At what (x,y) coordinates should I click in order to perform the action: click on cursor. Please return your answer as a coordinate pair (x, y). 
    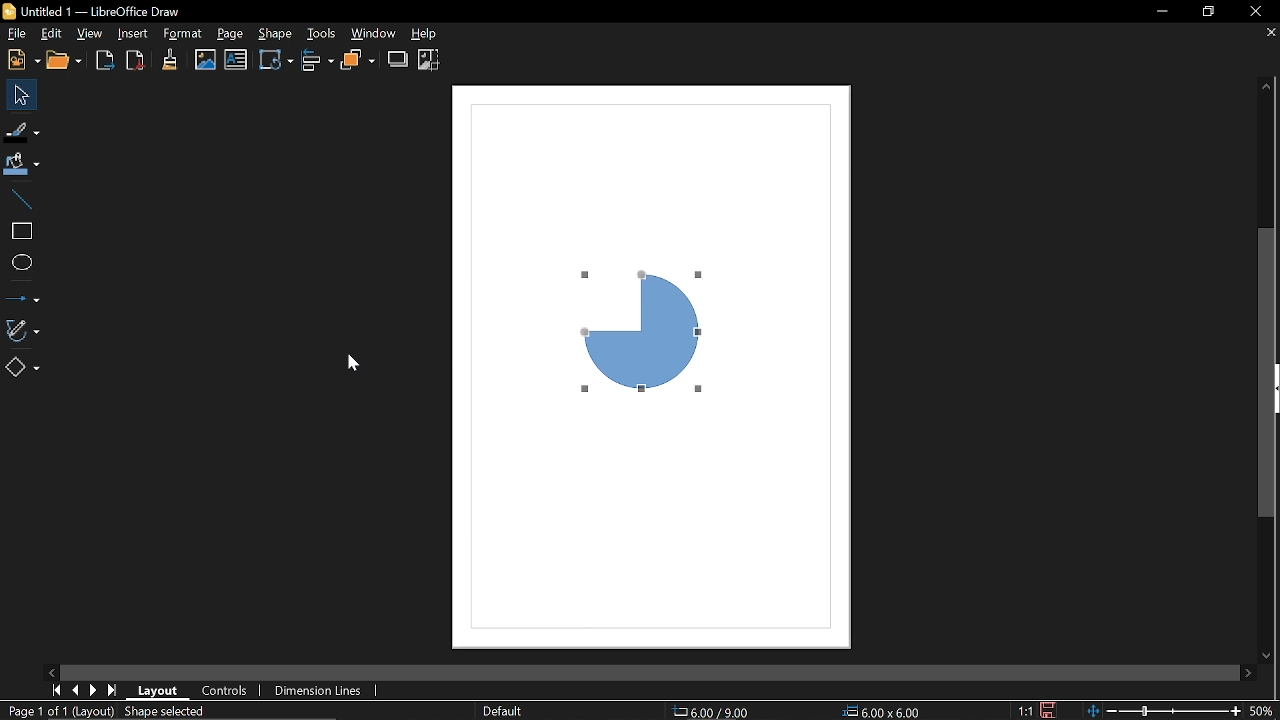
    Looking at the image, I should click on (353, 363).